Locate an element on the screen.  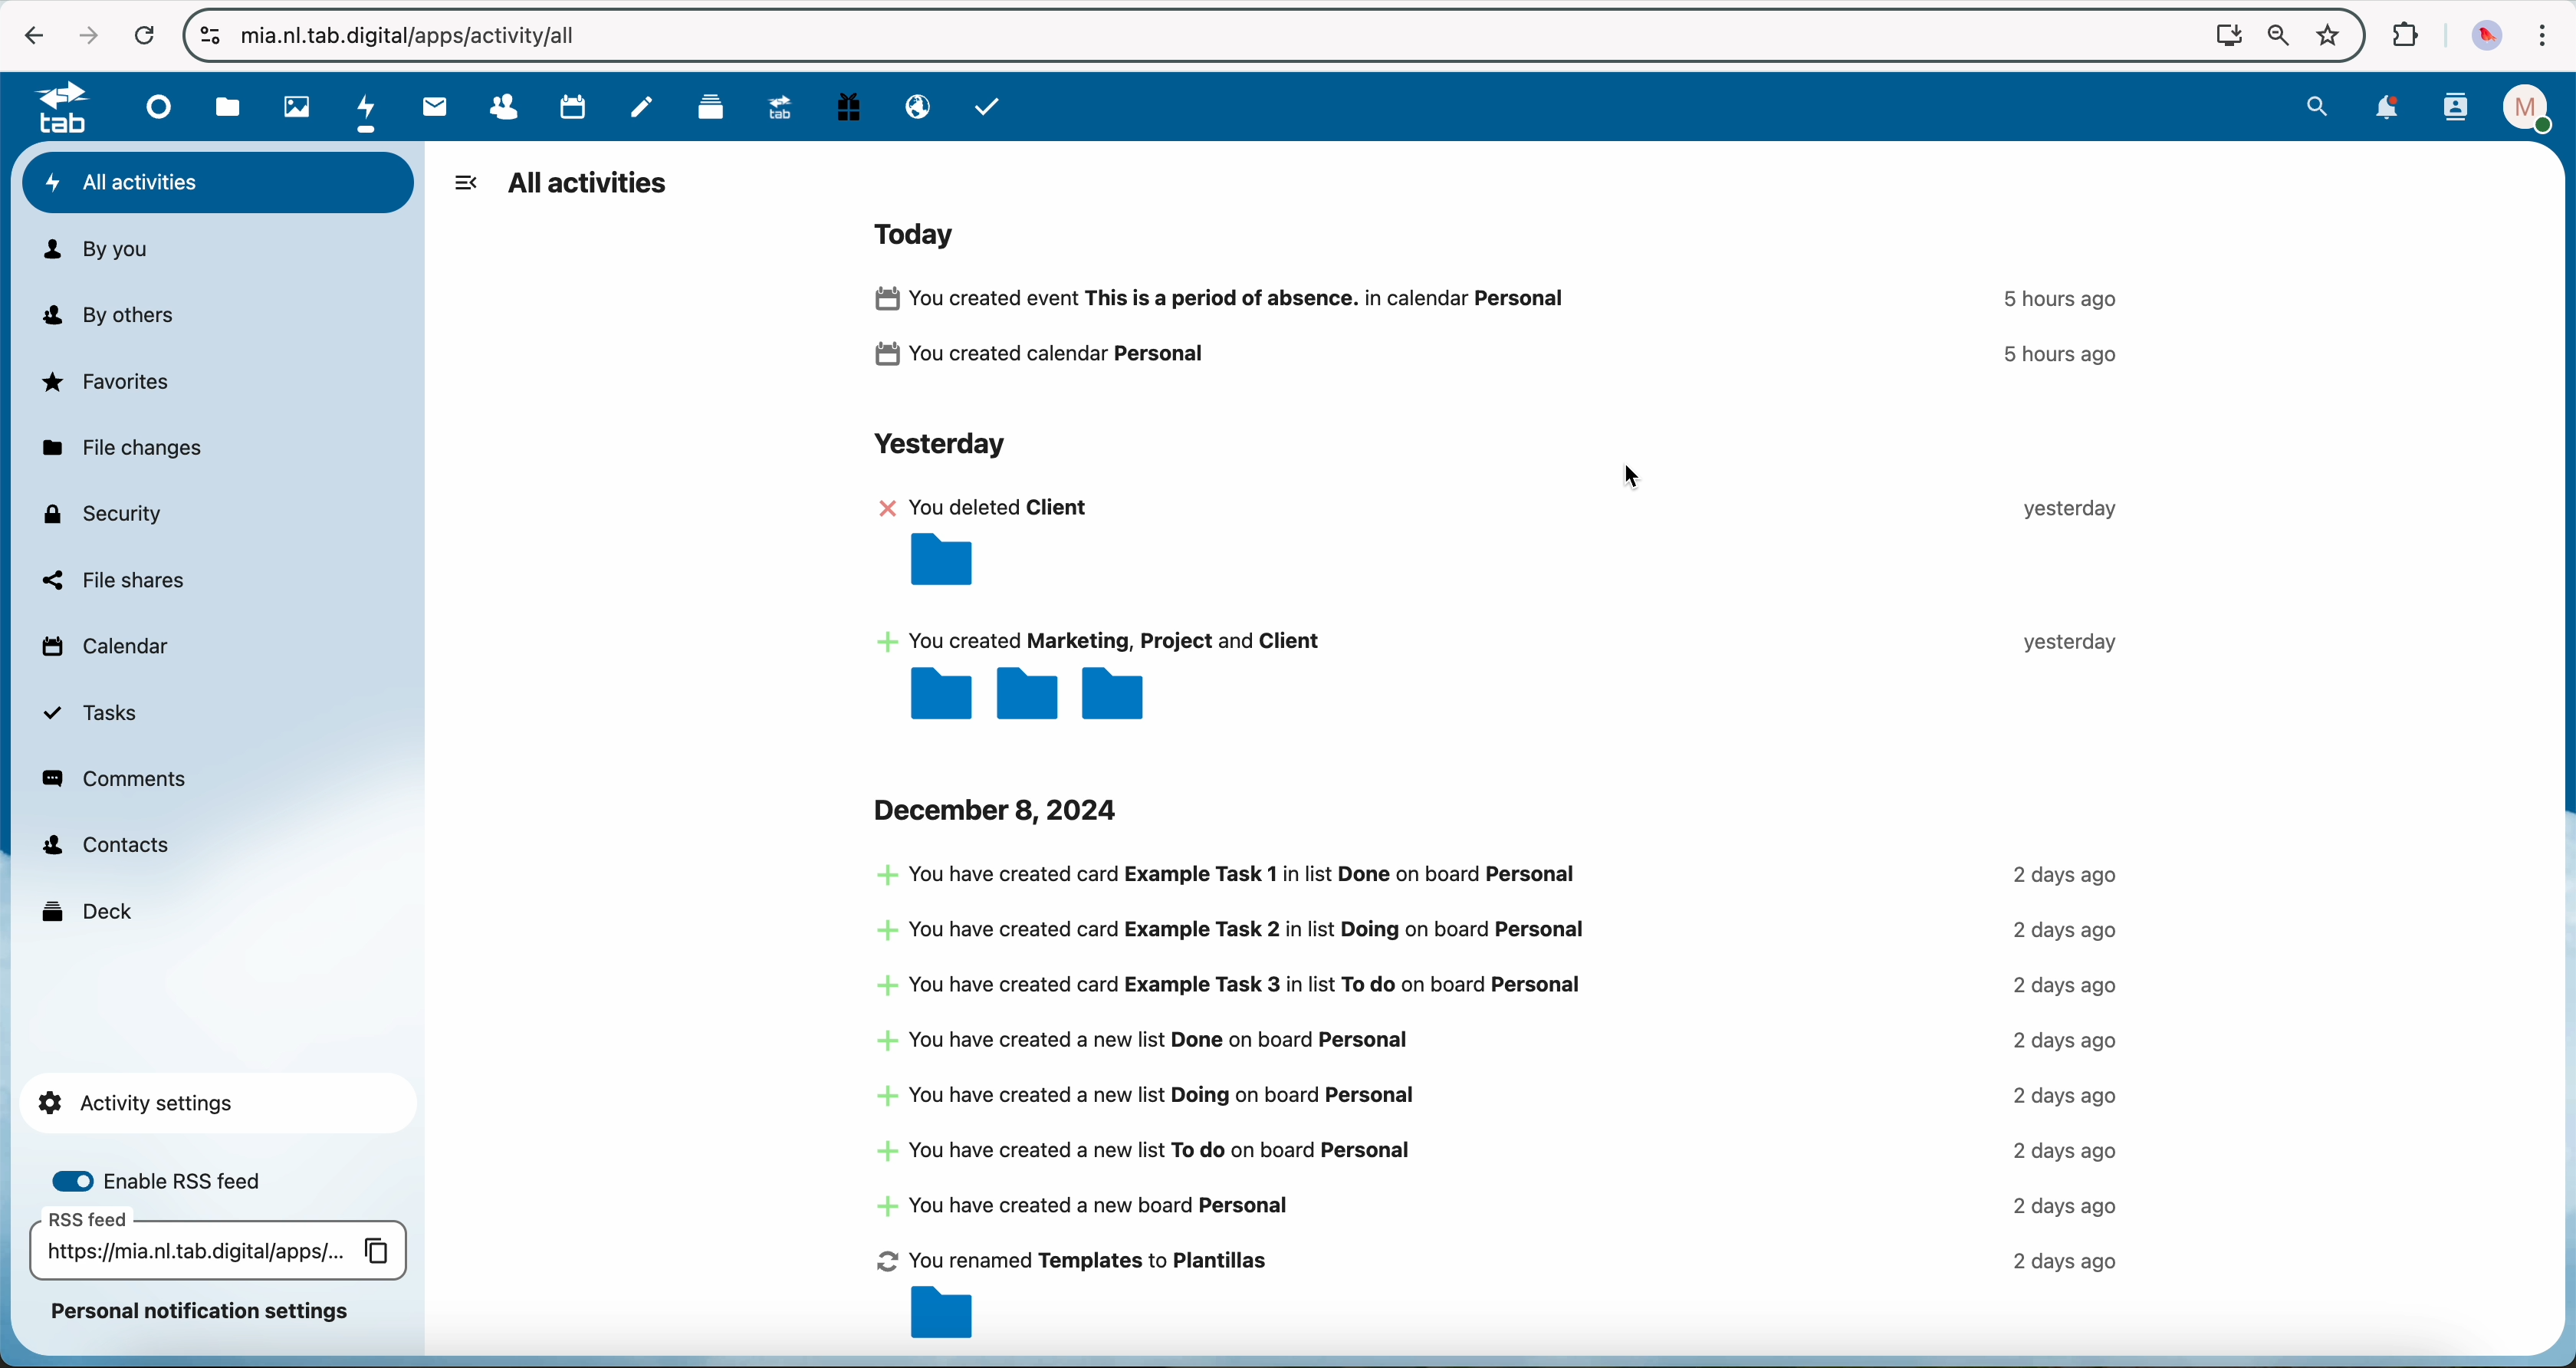
cursor is located at coordinates (1642, 473).